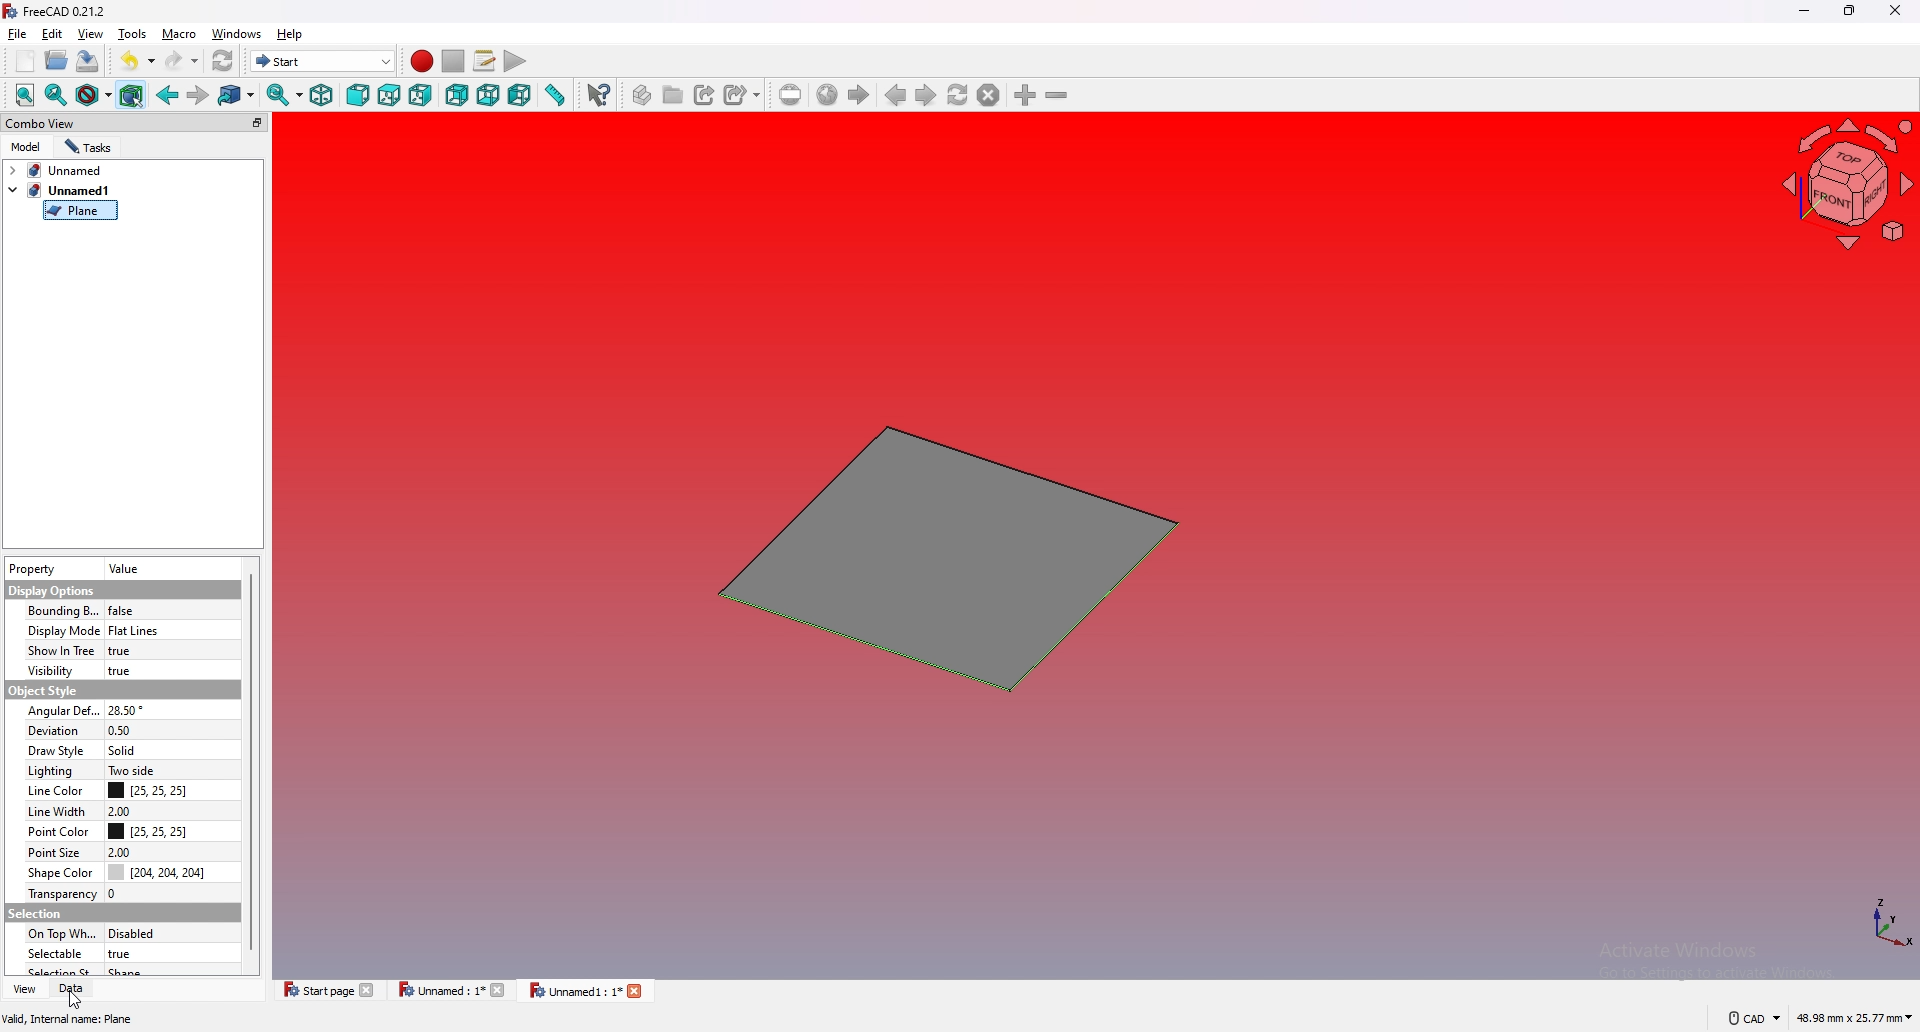 This screenshot has width=1920, height=1032. I want to click on close, so click(1893, 11).